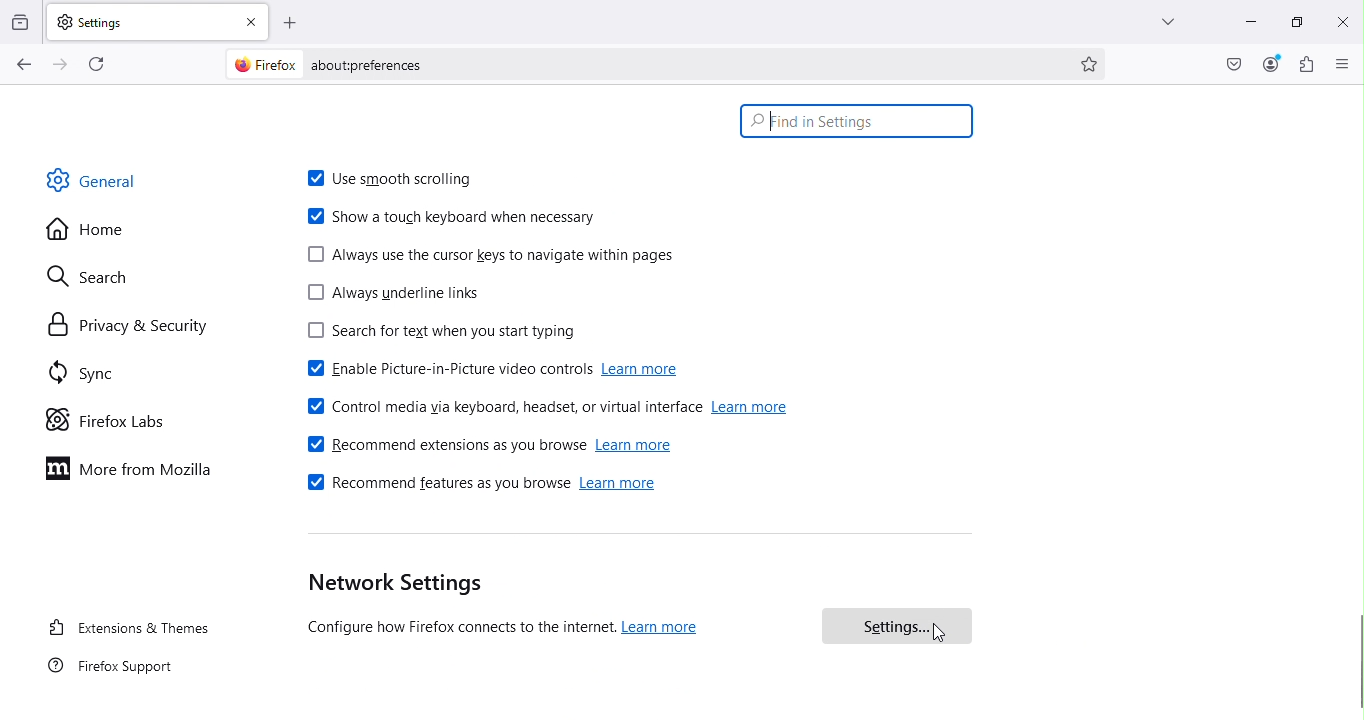 This screenshot has height=720, width=1364. What do you see at coordinates (455, 629) in the screenshot?
I see `(Configure how Firefox connects to the internet` at bounding box center [455, 629].